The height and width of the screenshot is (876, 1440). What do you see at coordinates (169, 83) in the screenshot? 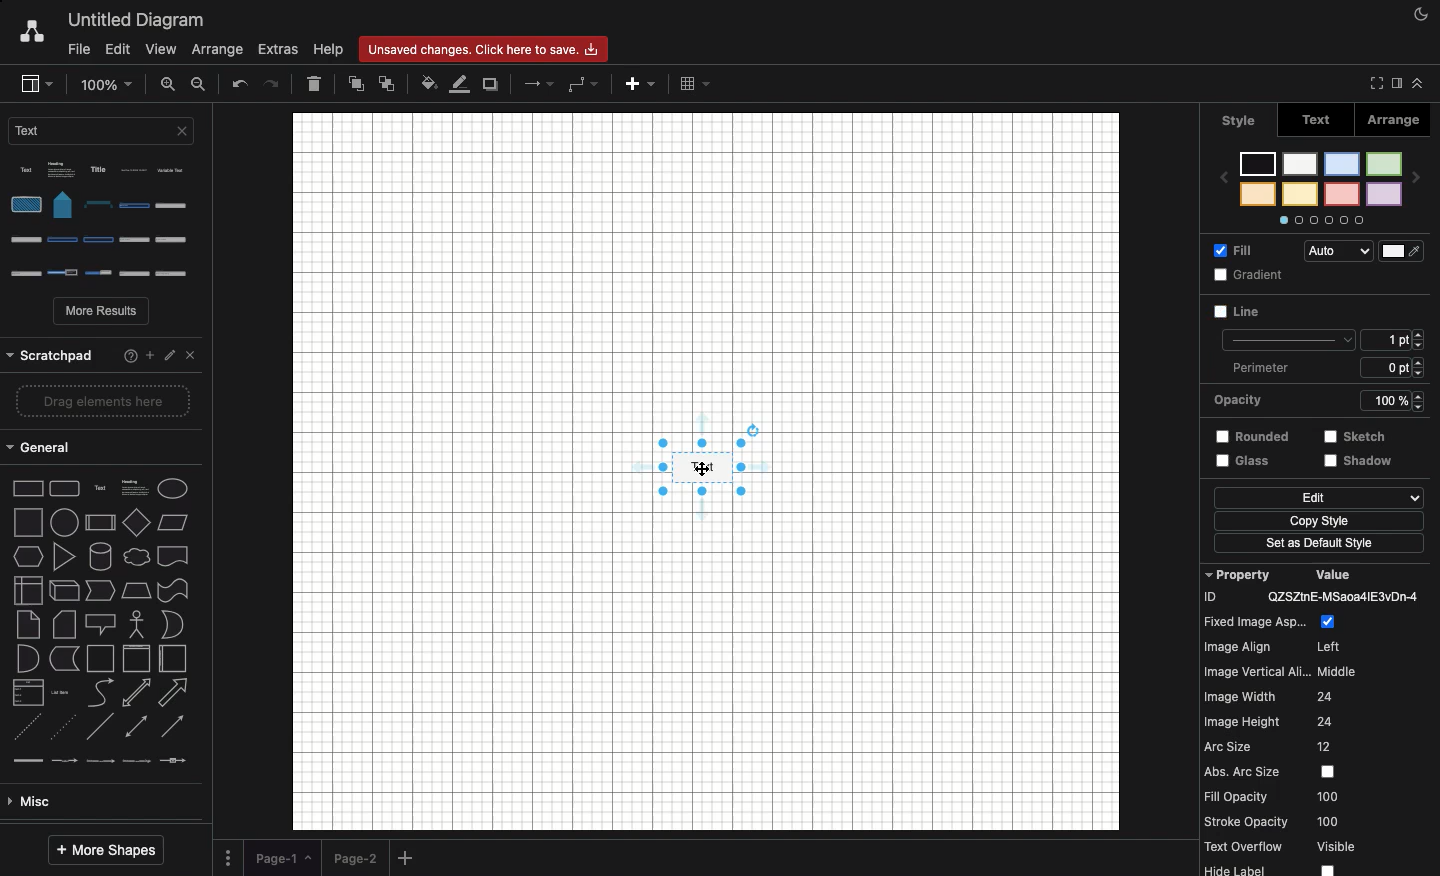
I see `Zoom in` at bounding box center [169, 83].